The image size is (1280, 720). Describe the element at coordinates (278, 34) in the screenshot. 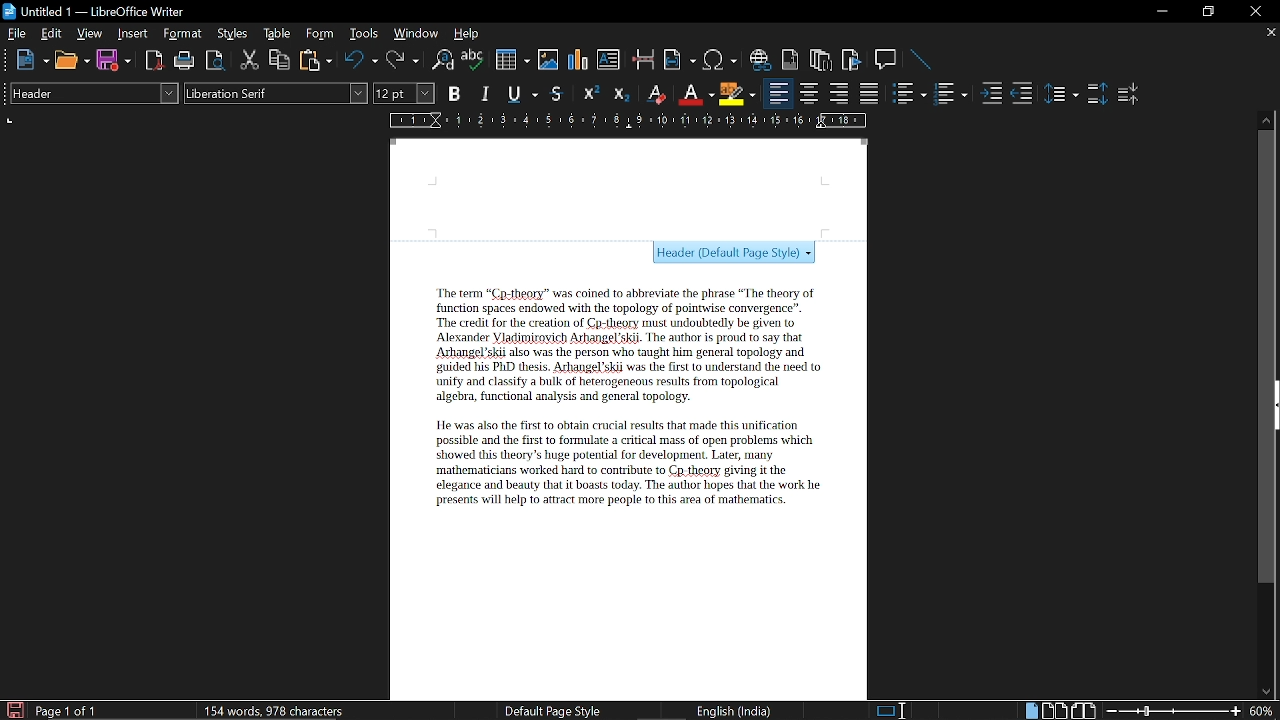

I see `table` at that location.